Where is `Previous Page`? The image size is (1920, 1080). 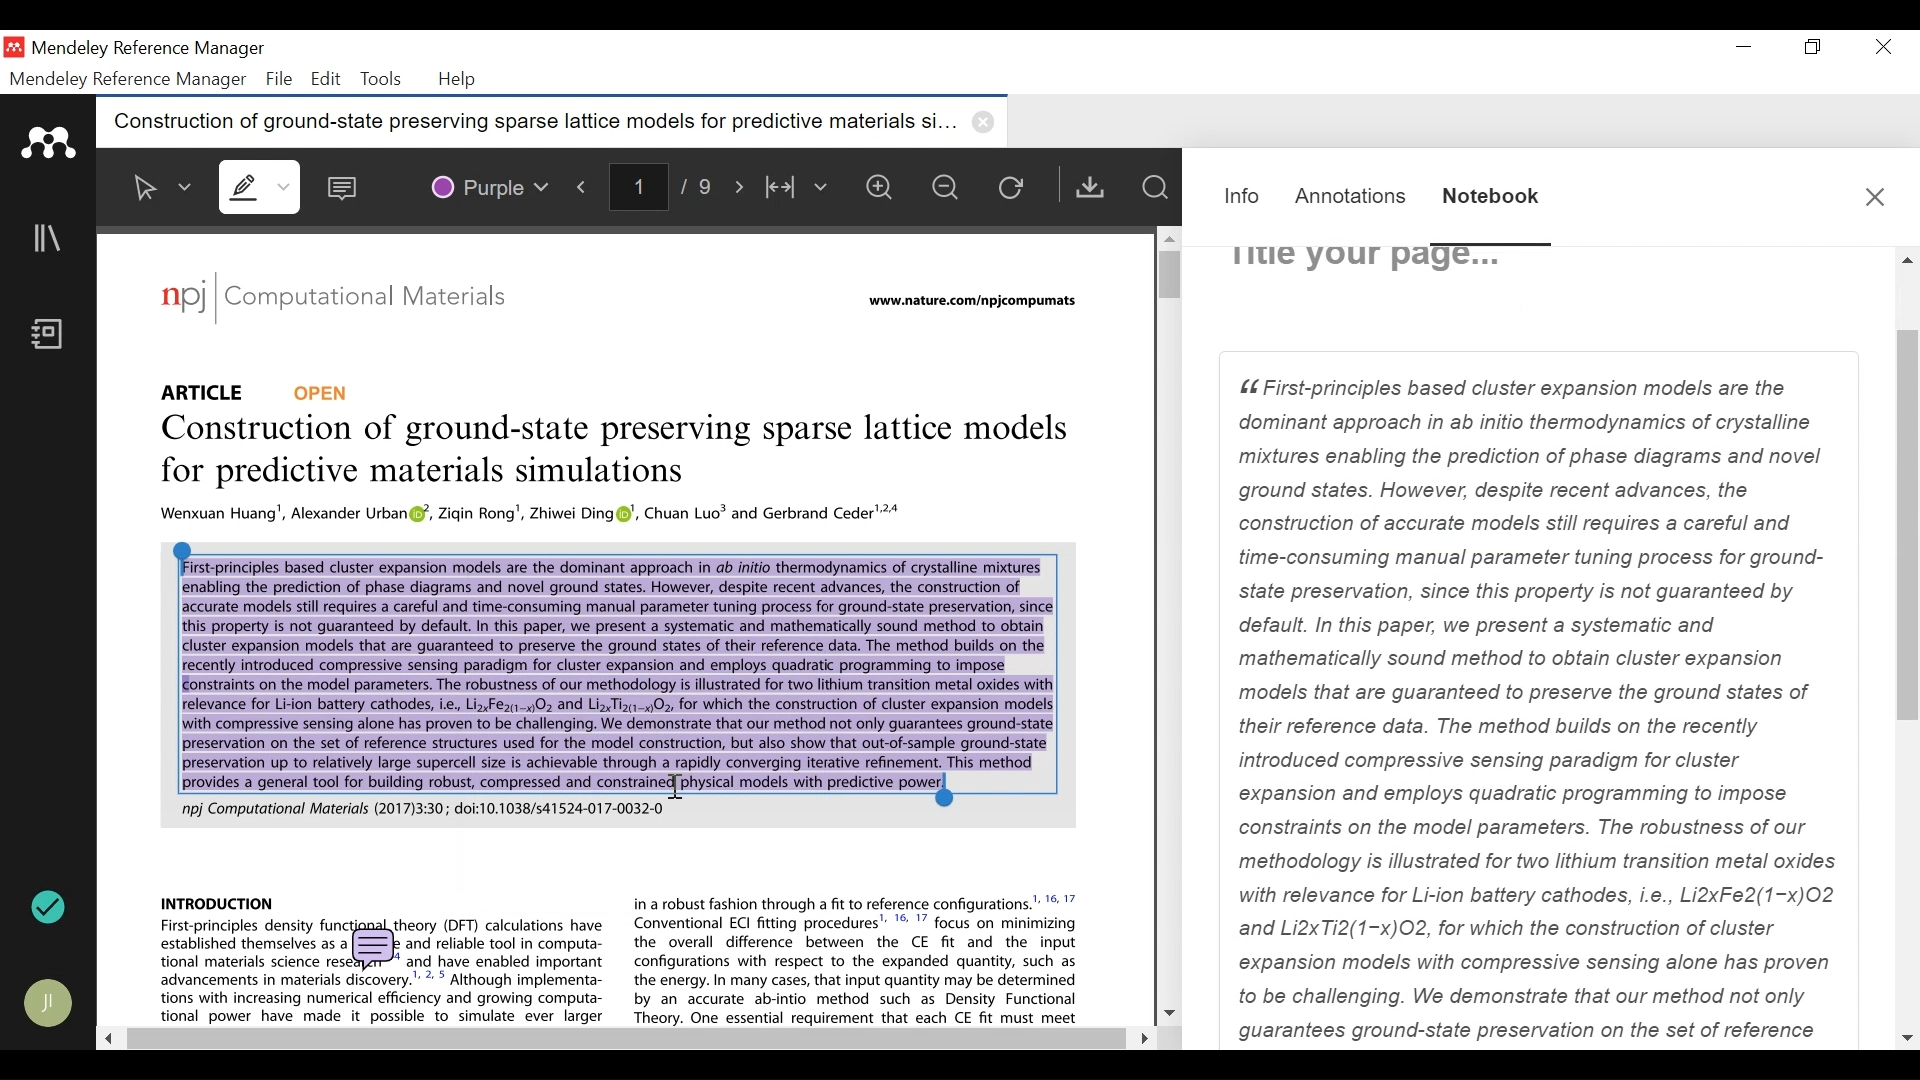 Previous Page is located at coordinates (586, 183).